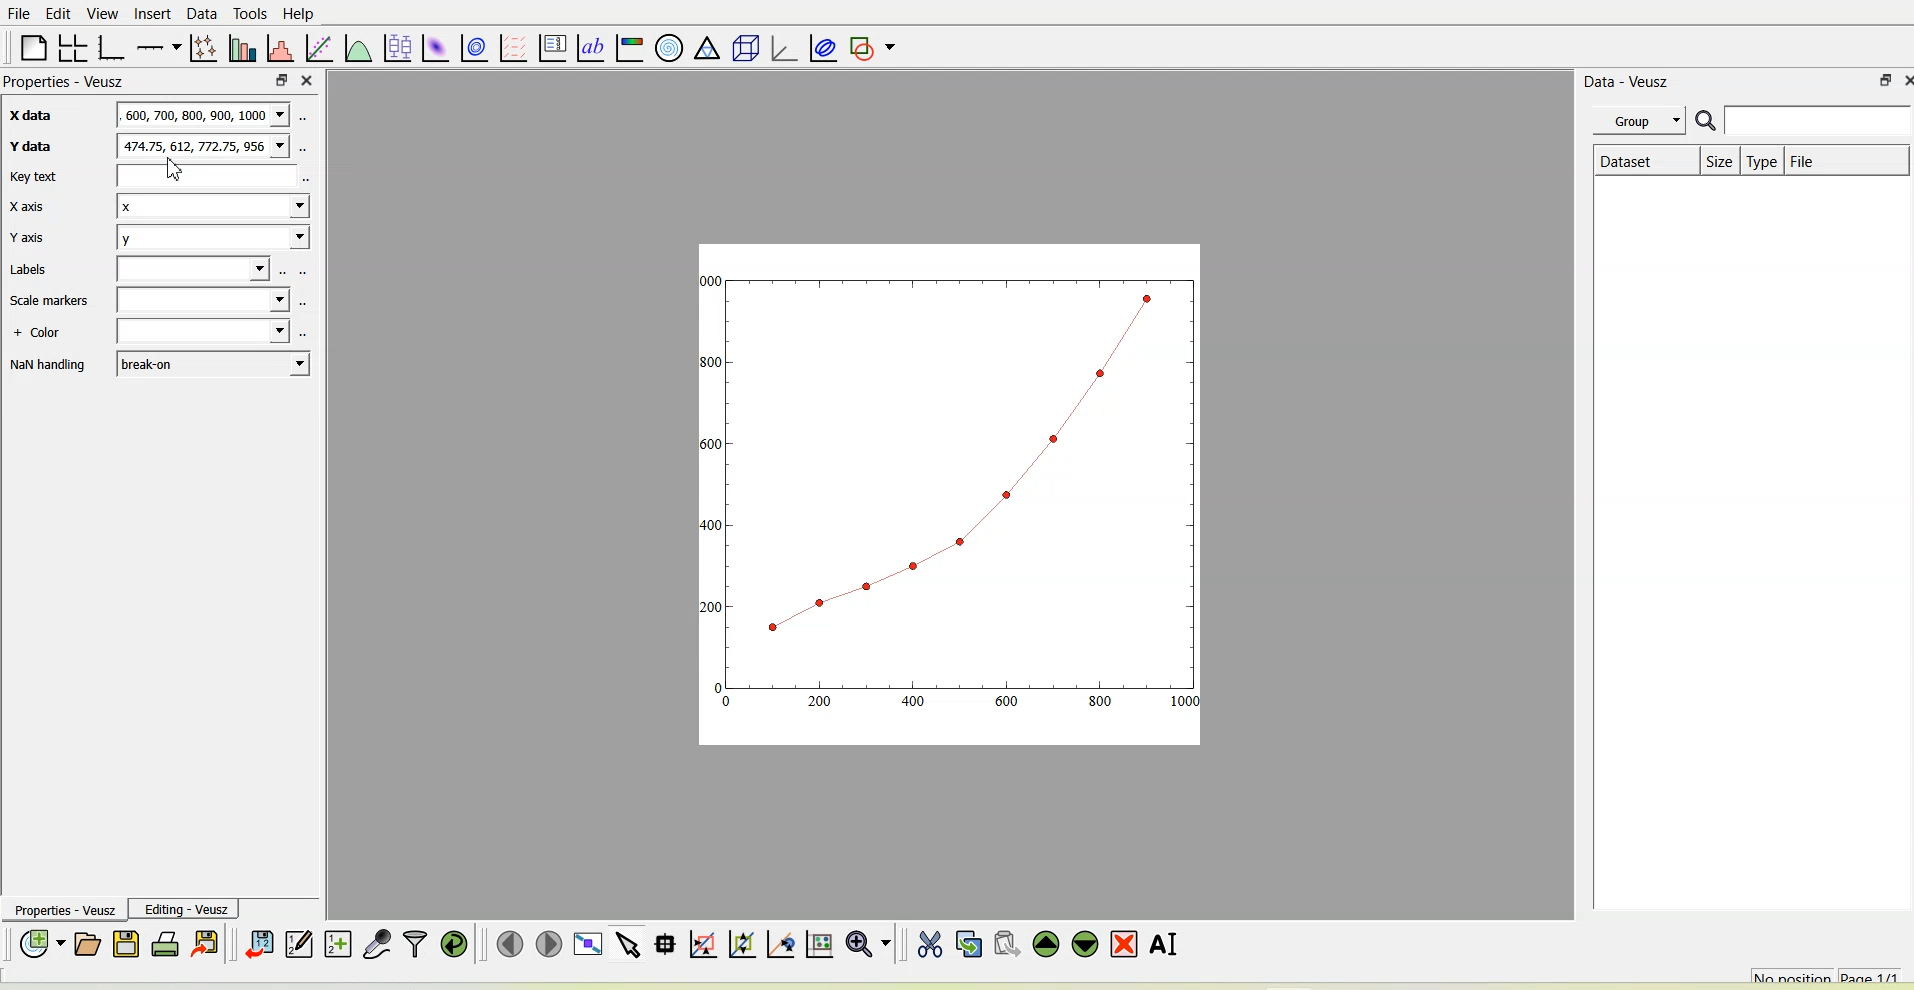  What do you see at coordinates (714, 684) in the screenshot?
I see `0` at bounding box center [714, 684].